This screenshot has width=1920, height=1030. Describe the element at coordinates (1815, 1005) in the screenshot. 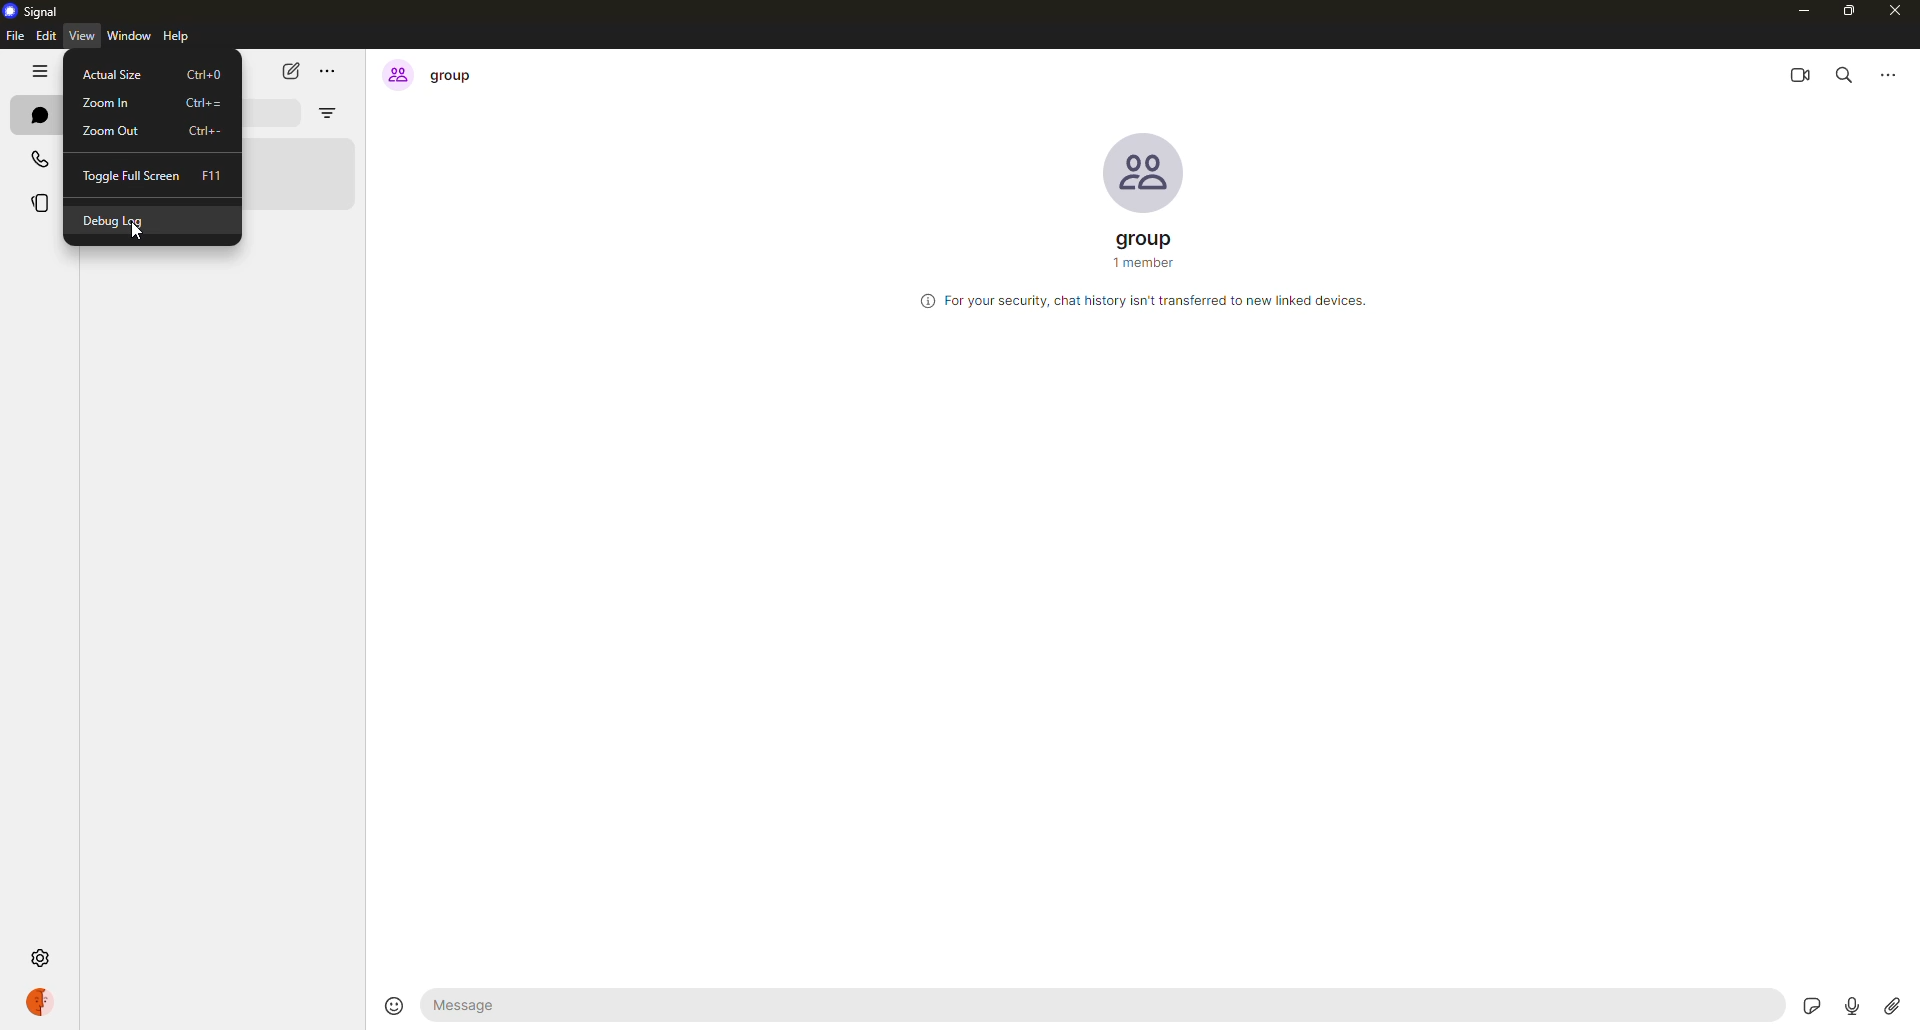

I see `stickers` at that location.